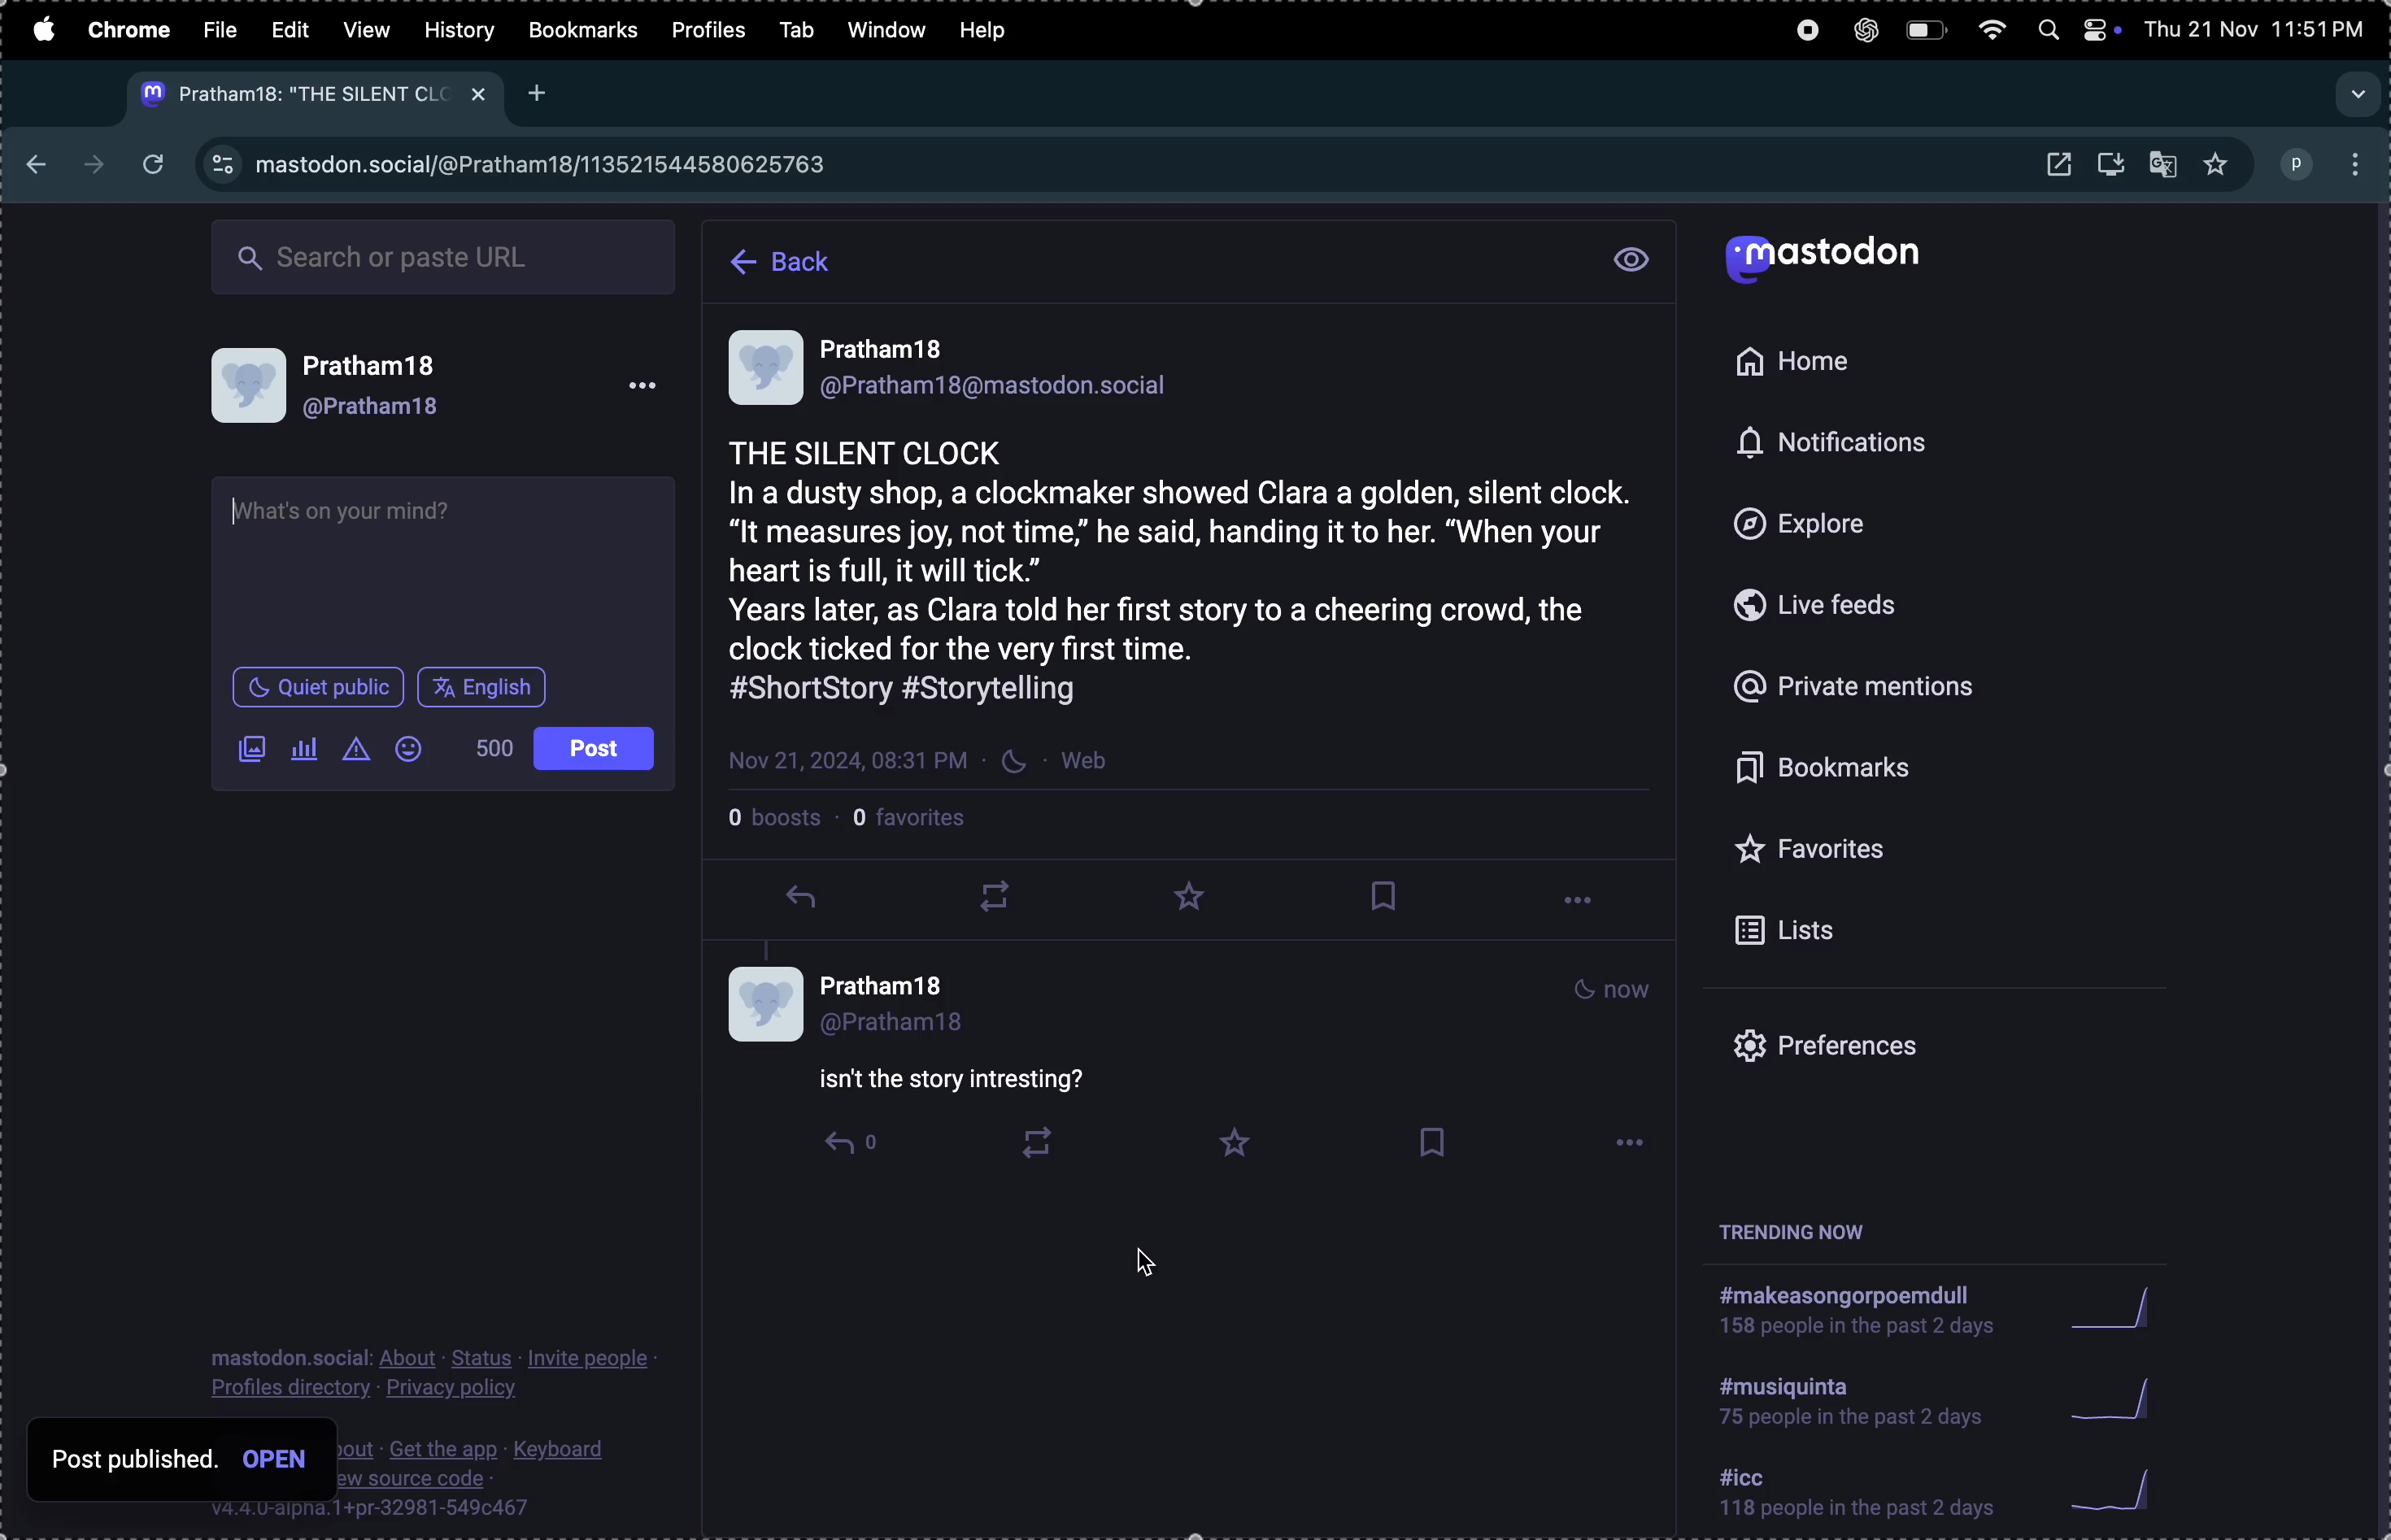 The image size is (2391, 1540). I want to click on record, so click(1800, 32).